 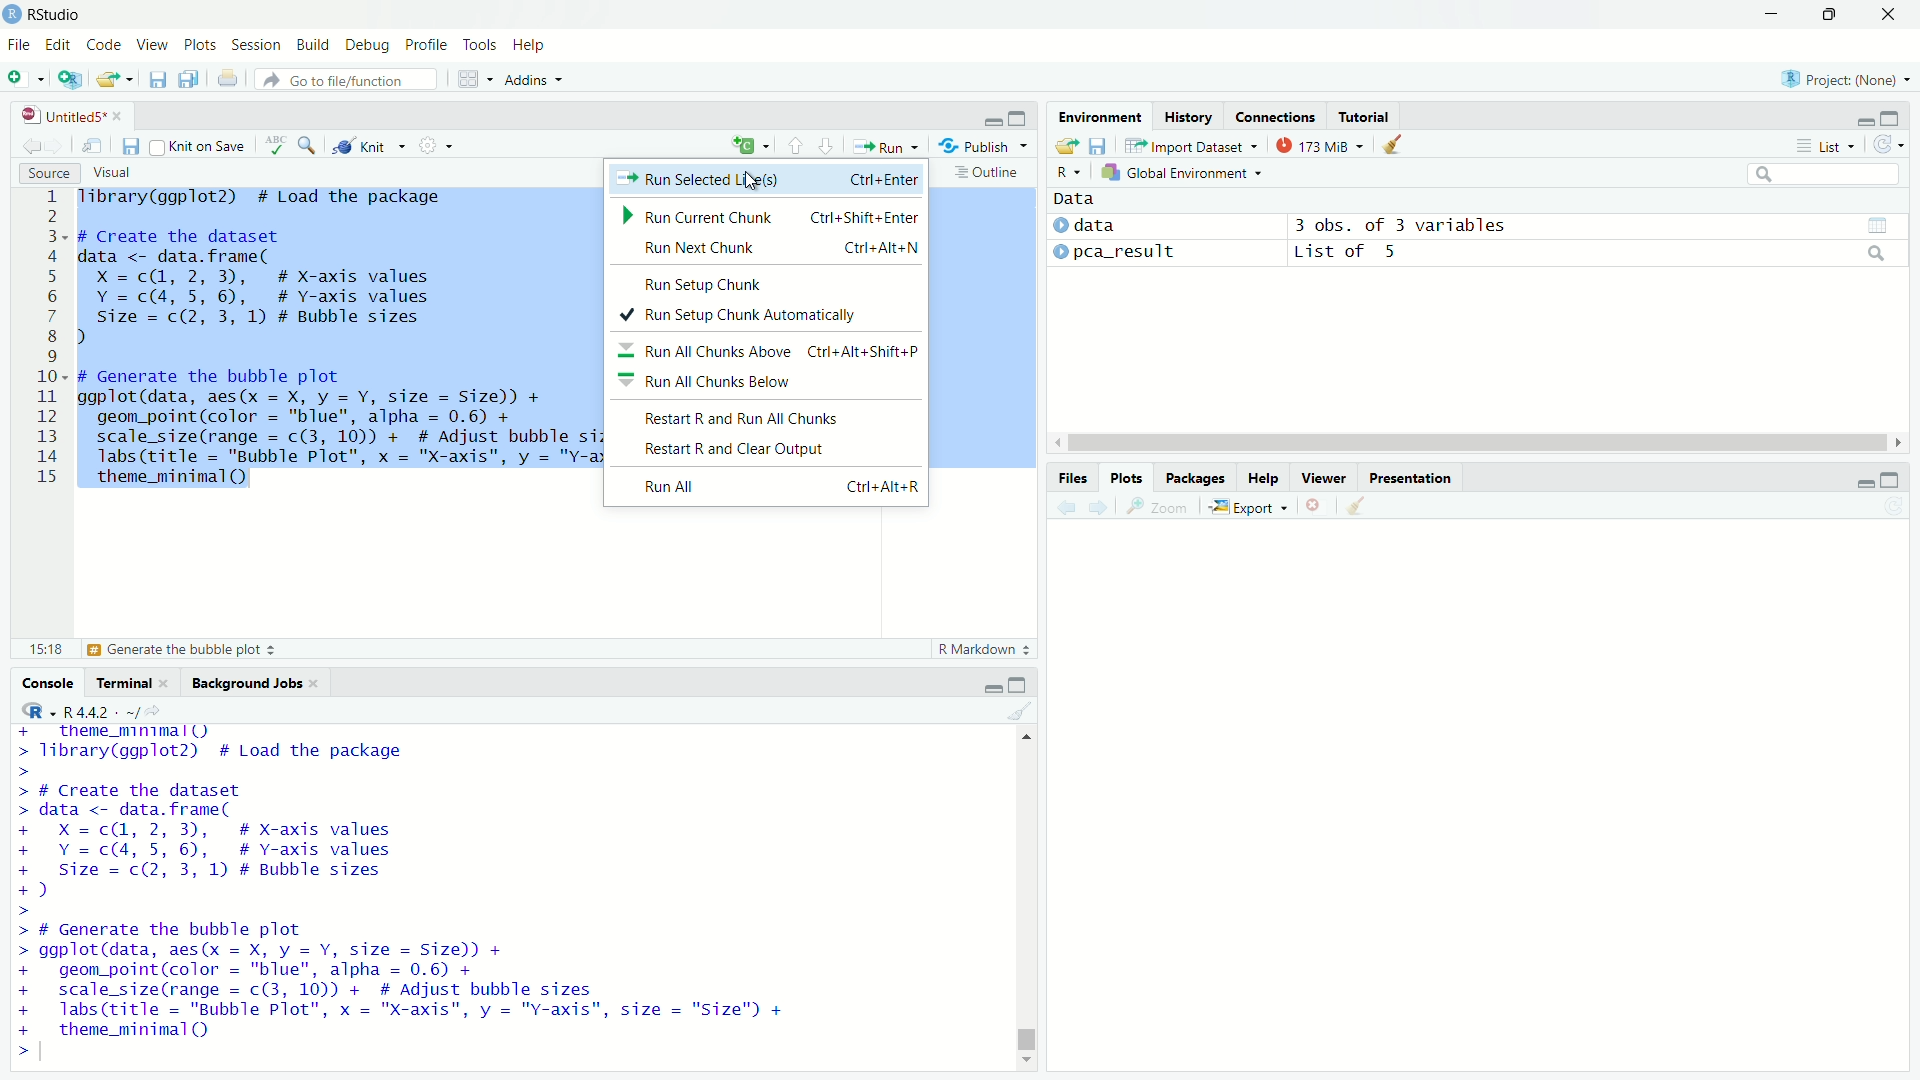 What do you see at coordinates (750, 181) in the screenshot?
I see `cursor` at bounding box center [750, 181].